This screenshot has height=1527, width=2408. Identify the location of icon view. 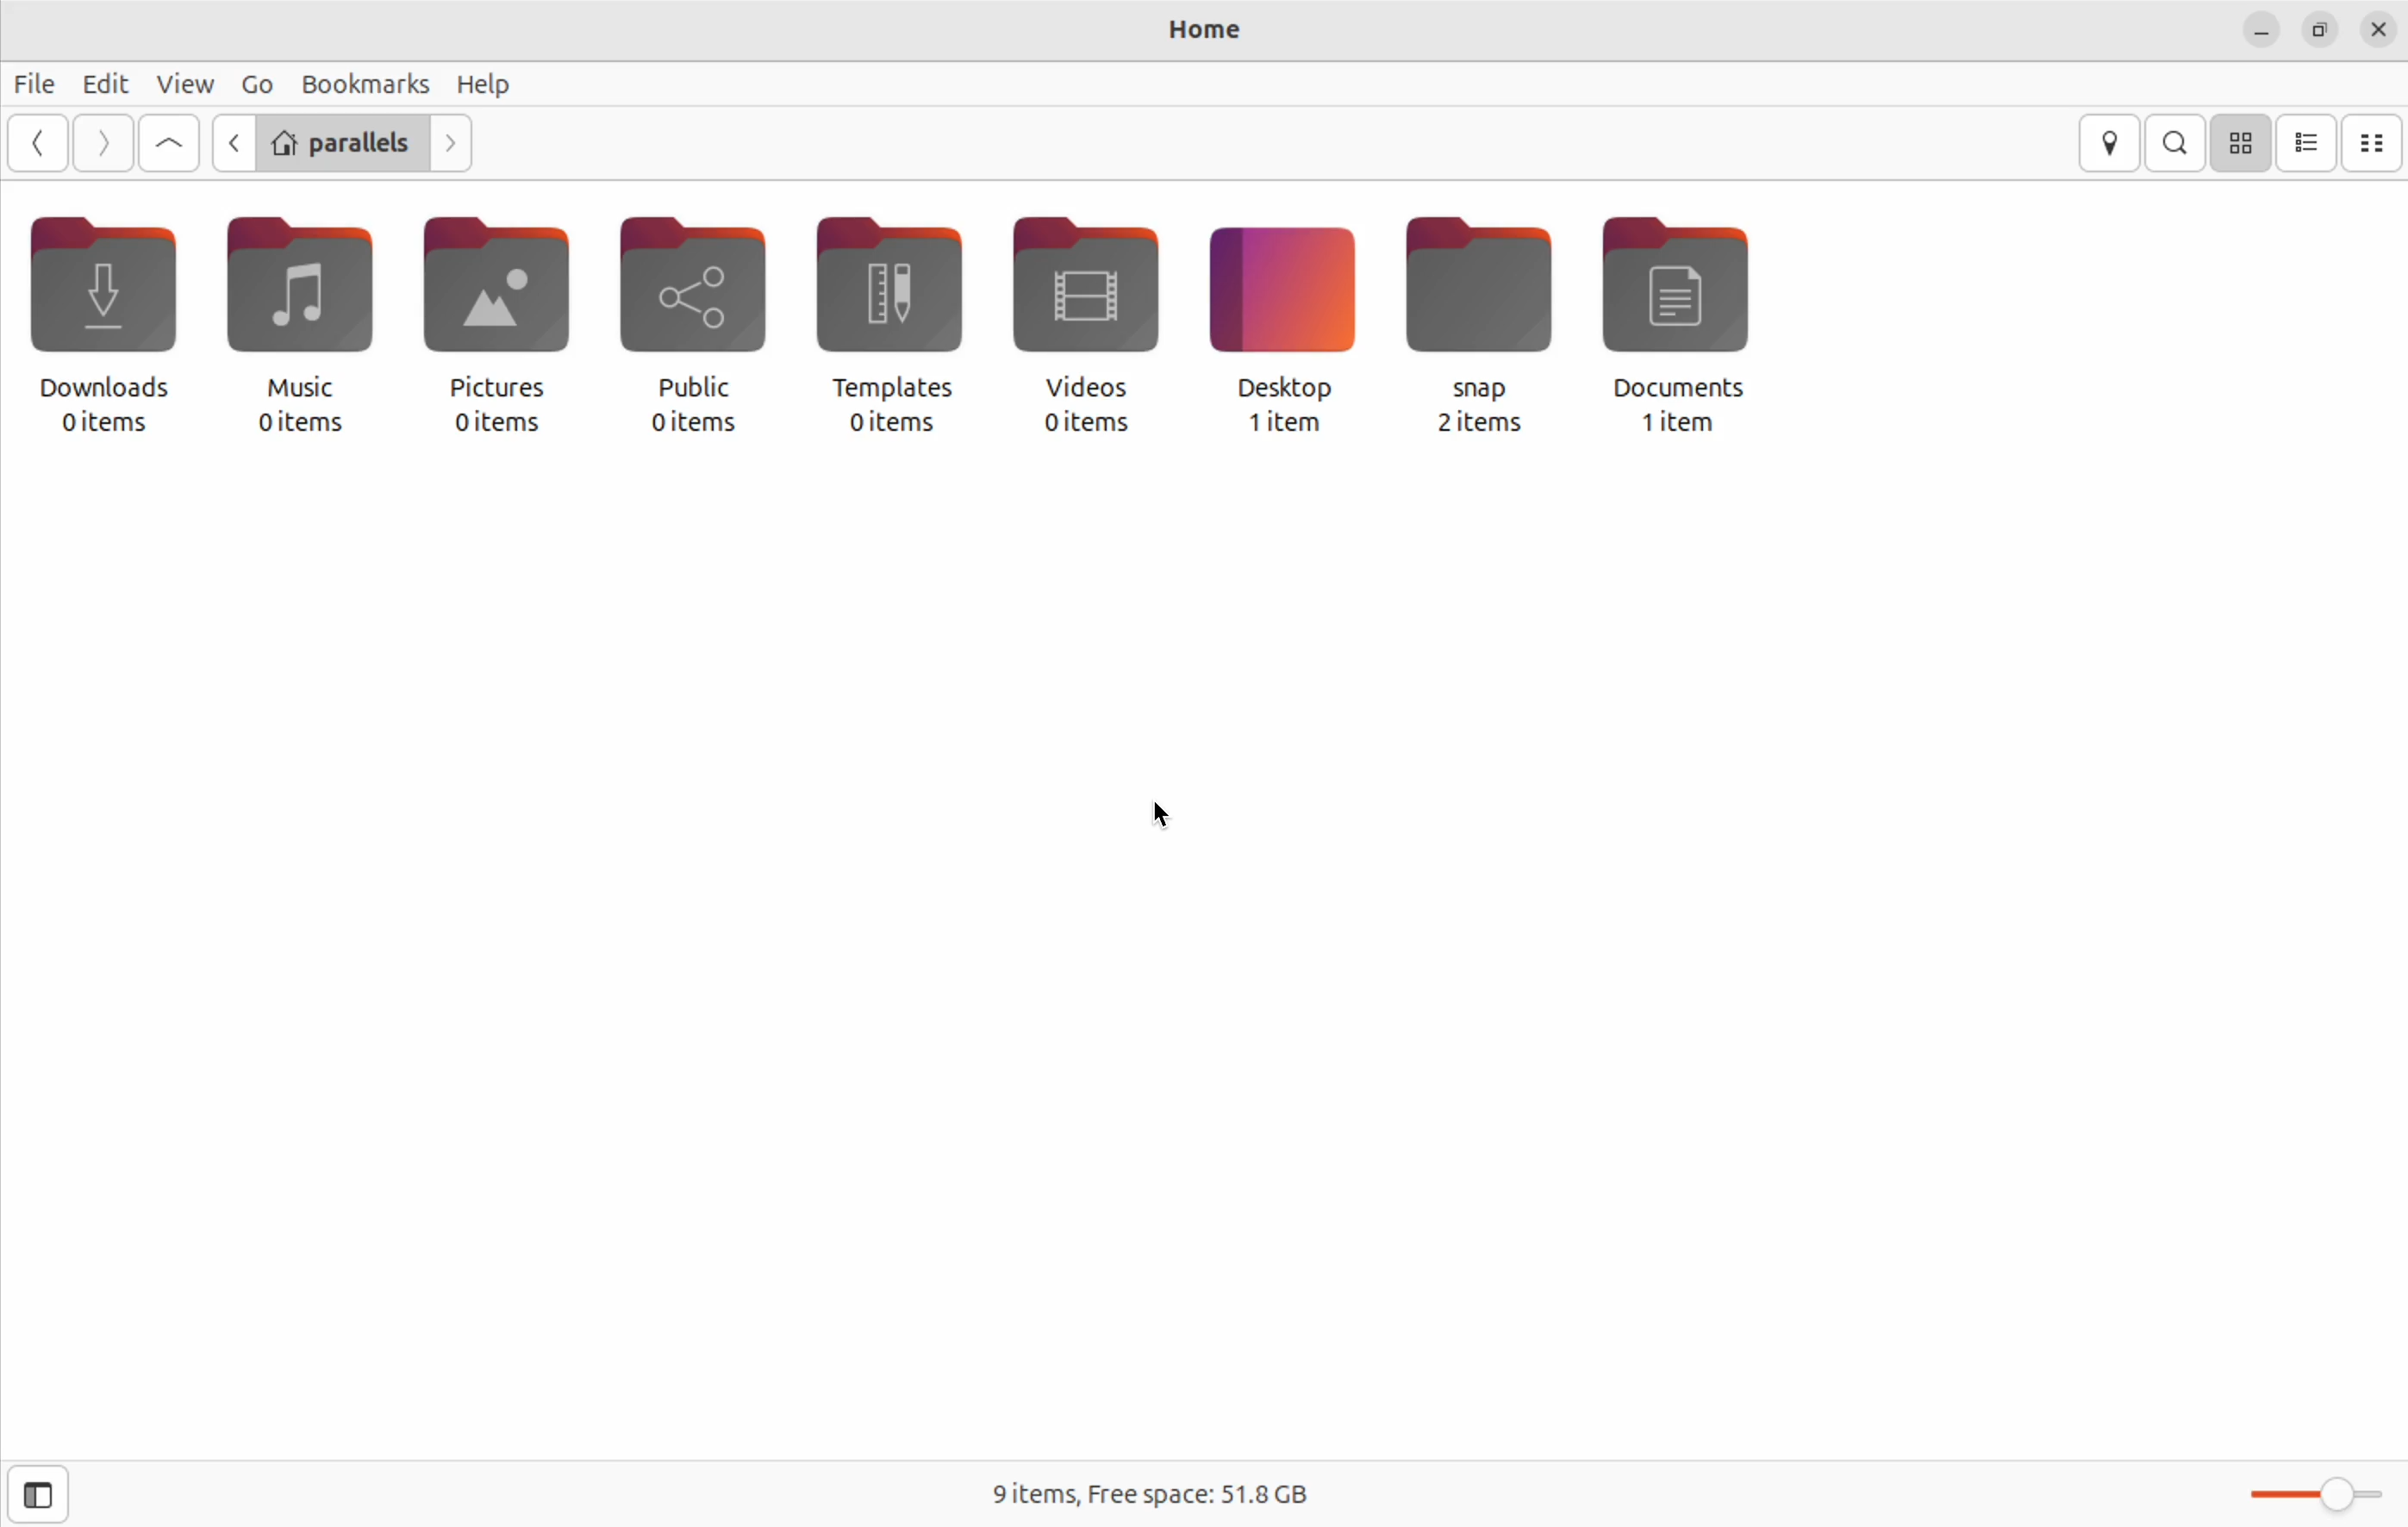
(2240, 144).